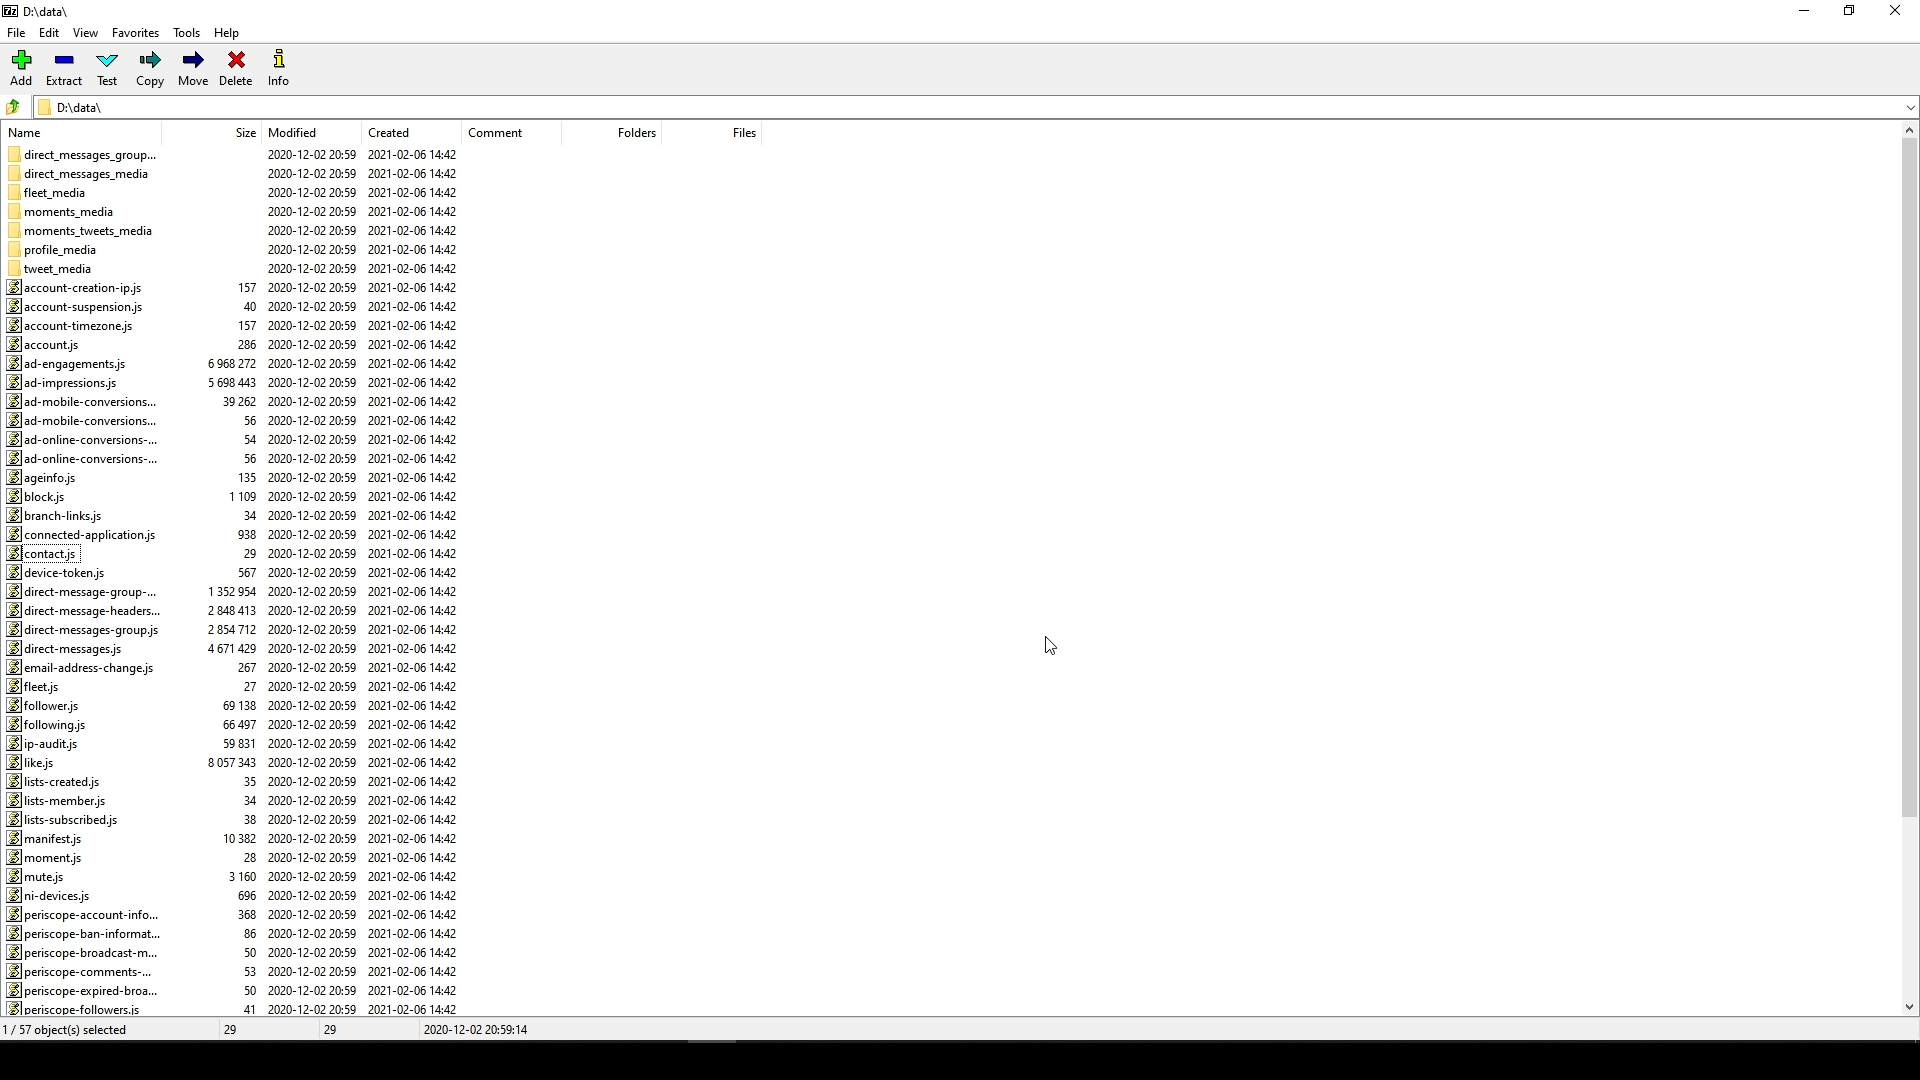 The image size is (1920, 1080). Describe the element at coordinates (185, 34) in the screenshot. I see `Tools` at that location.